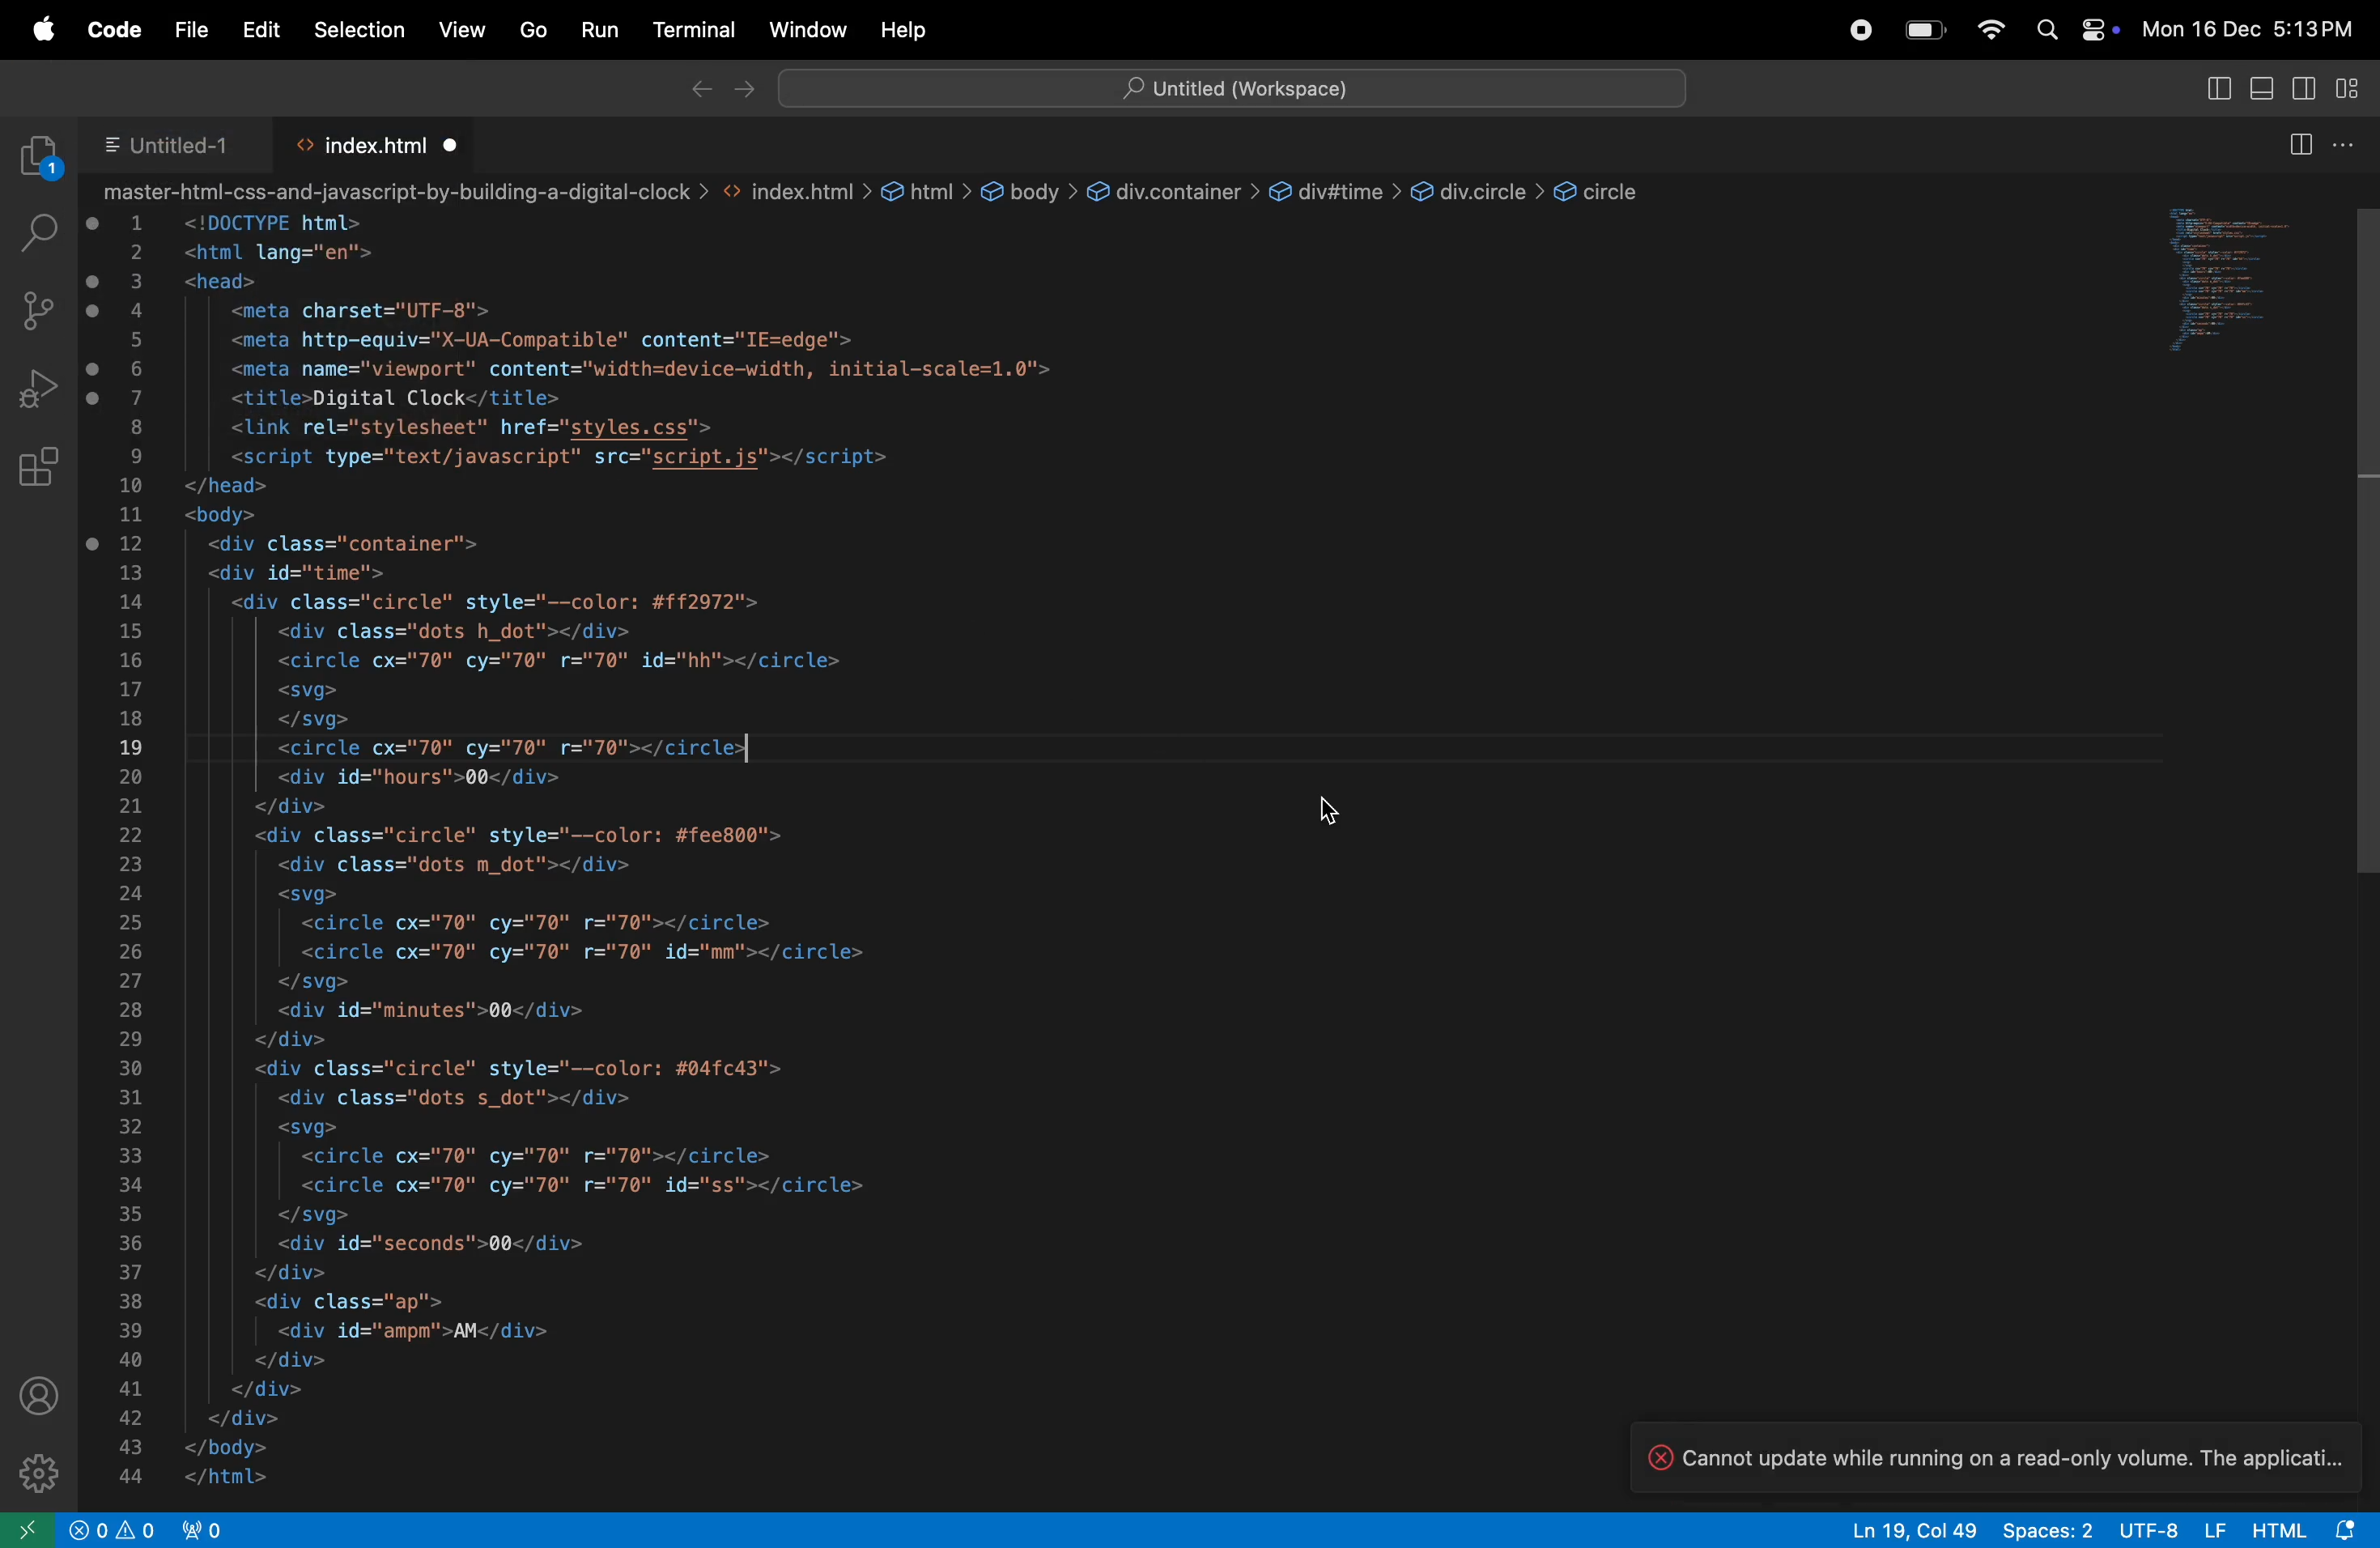 The width and height of the screenshot is (2380, 1548). Describe the element at coordinates (637, 368) in the screenshot. I see `<meta name="viewport" content="width=device-width, initial-scale=1.0">` at that location.